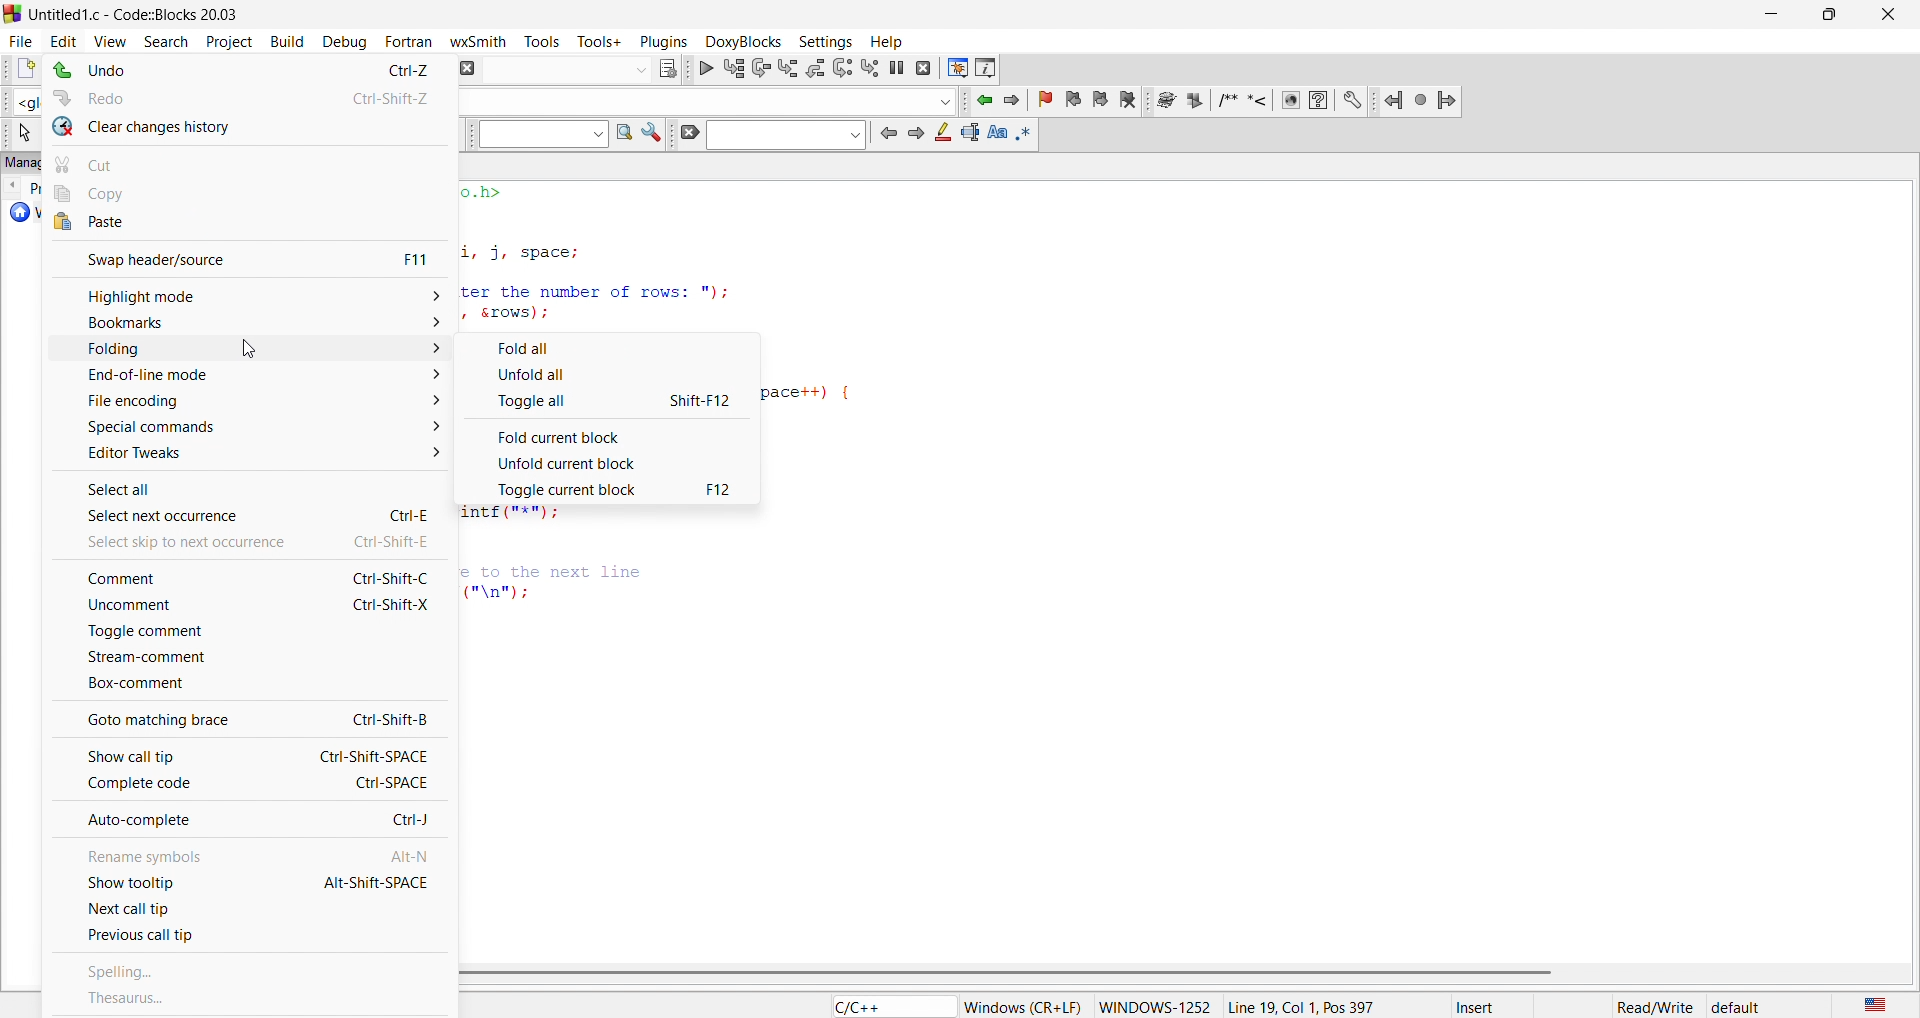 The image size is (1920, 1018). What do you see at coordinates (62, 39) in the screenshot?
I see `edit` at bounding box center [62, 39].